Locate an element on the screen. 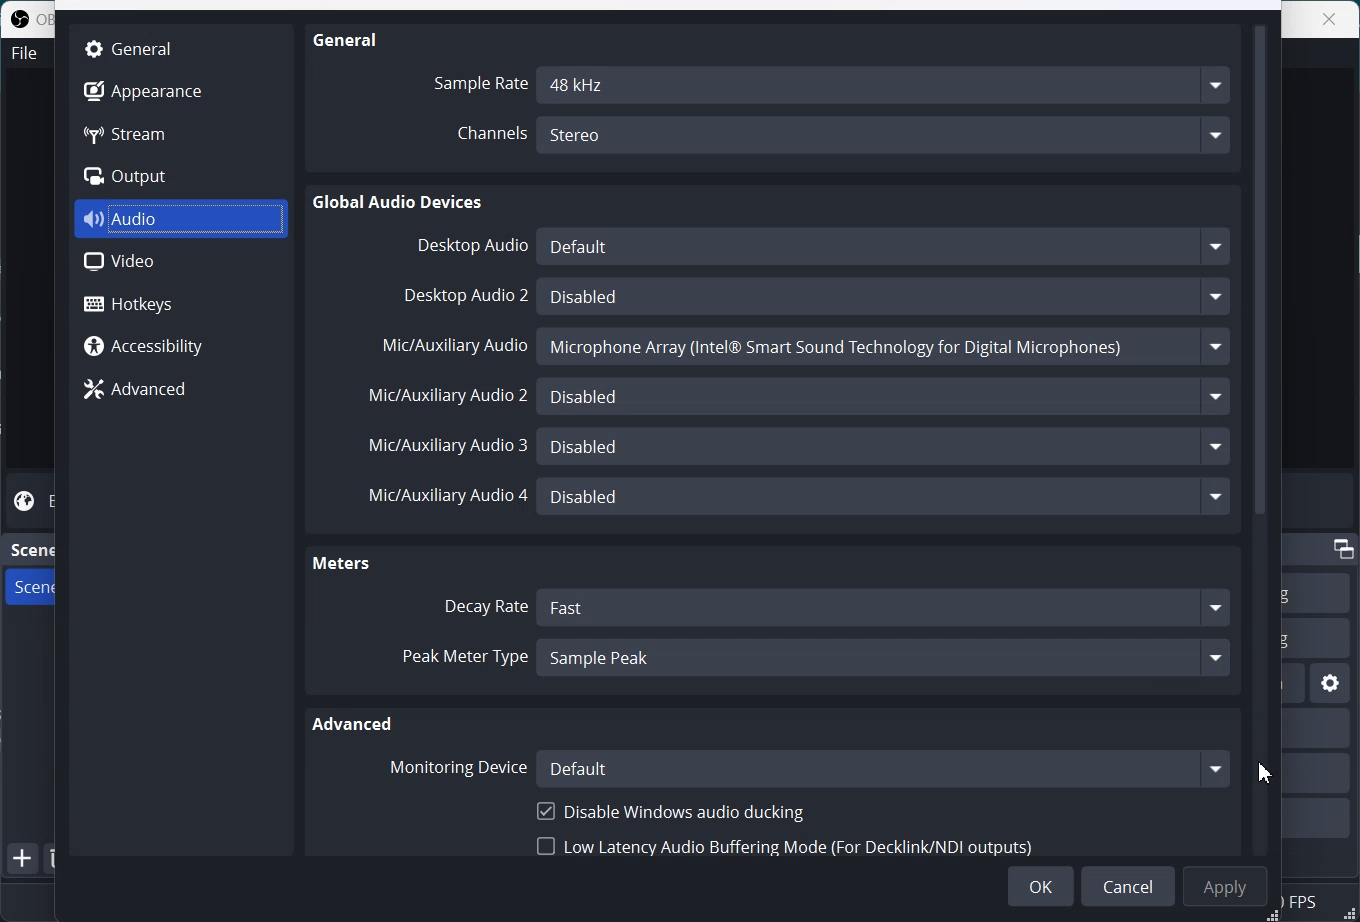 This screenshot has height=922, width=1360. Cursor is located at coordinates (1265, 772).